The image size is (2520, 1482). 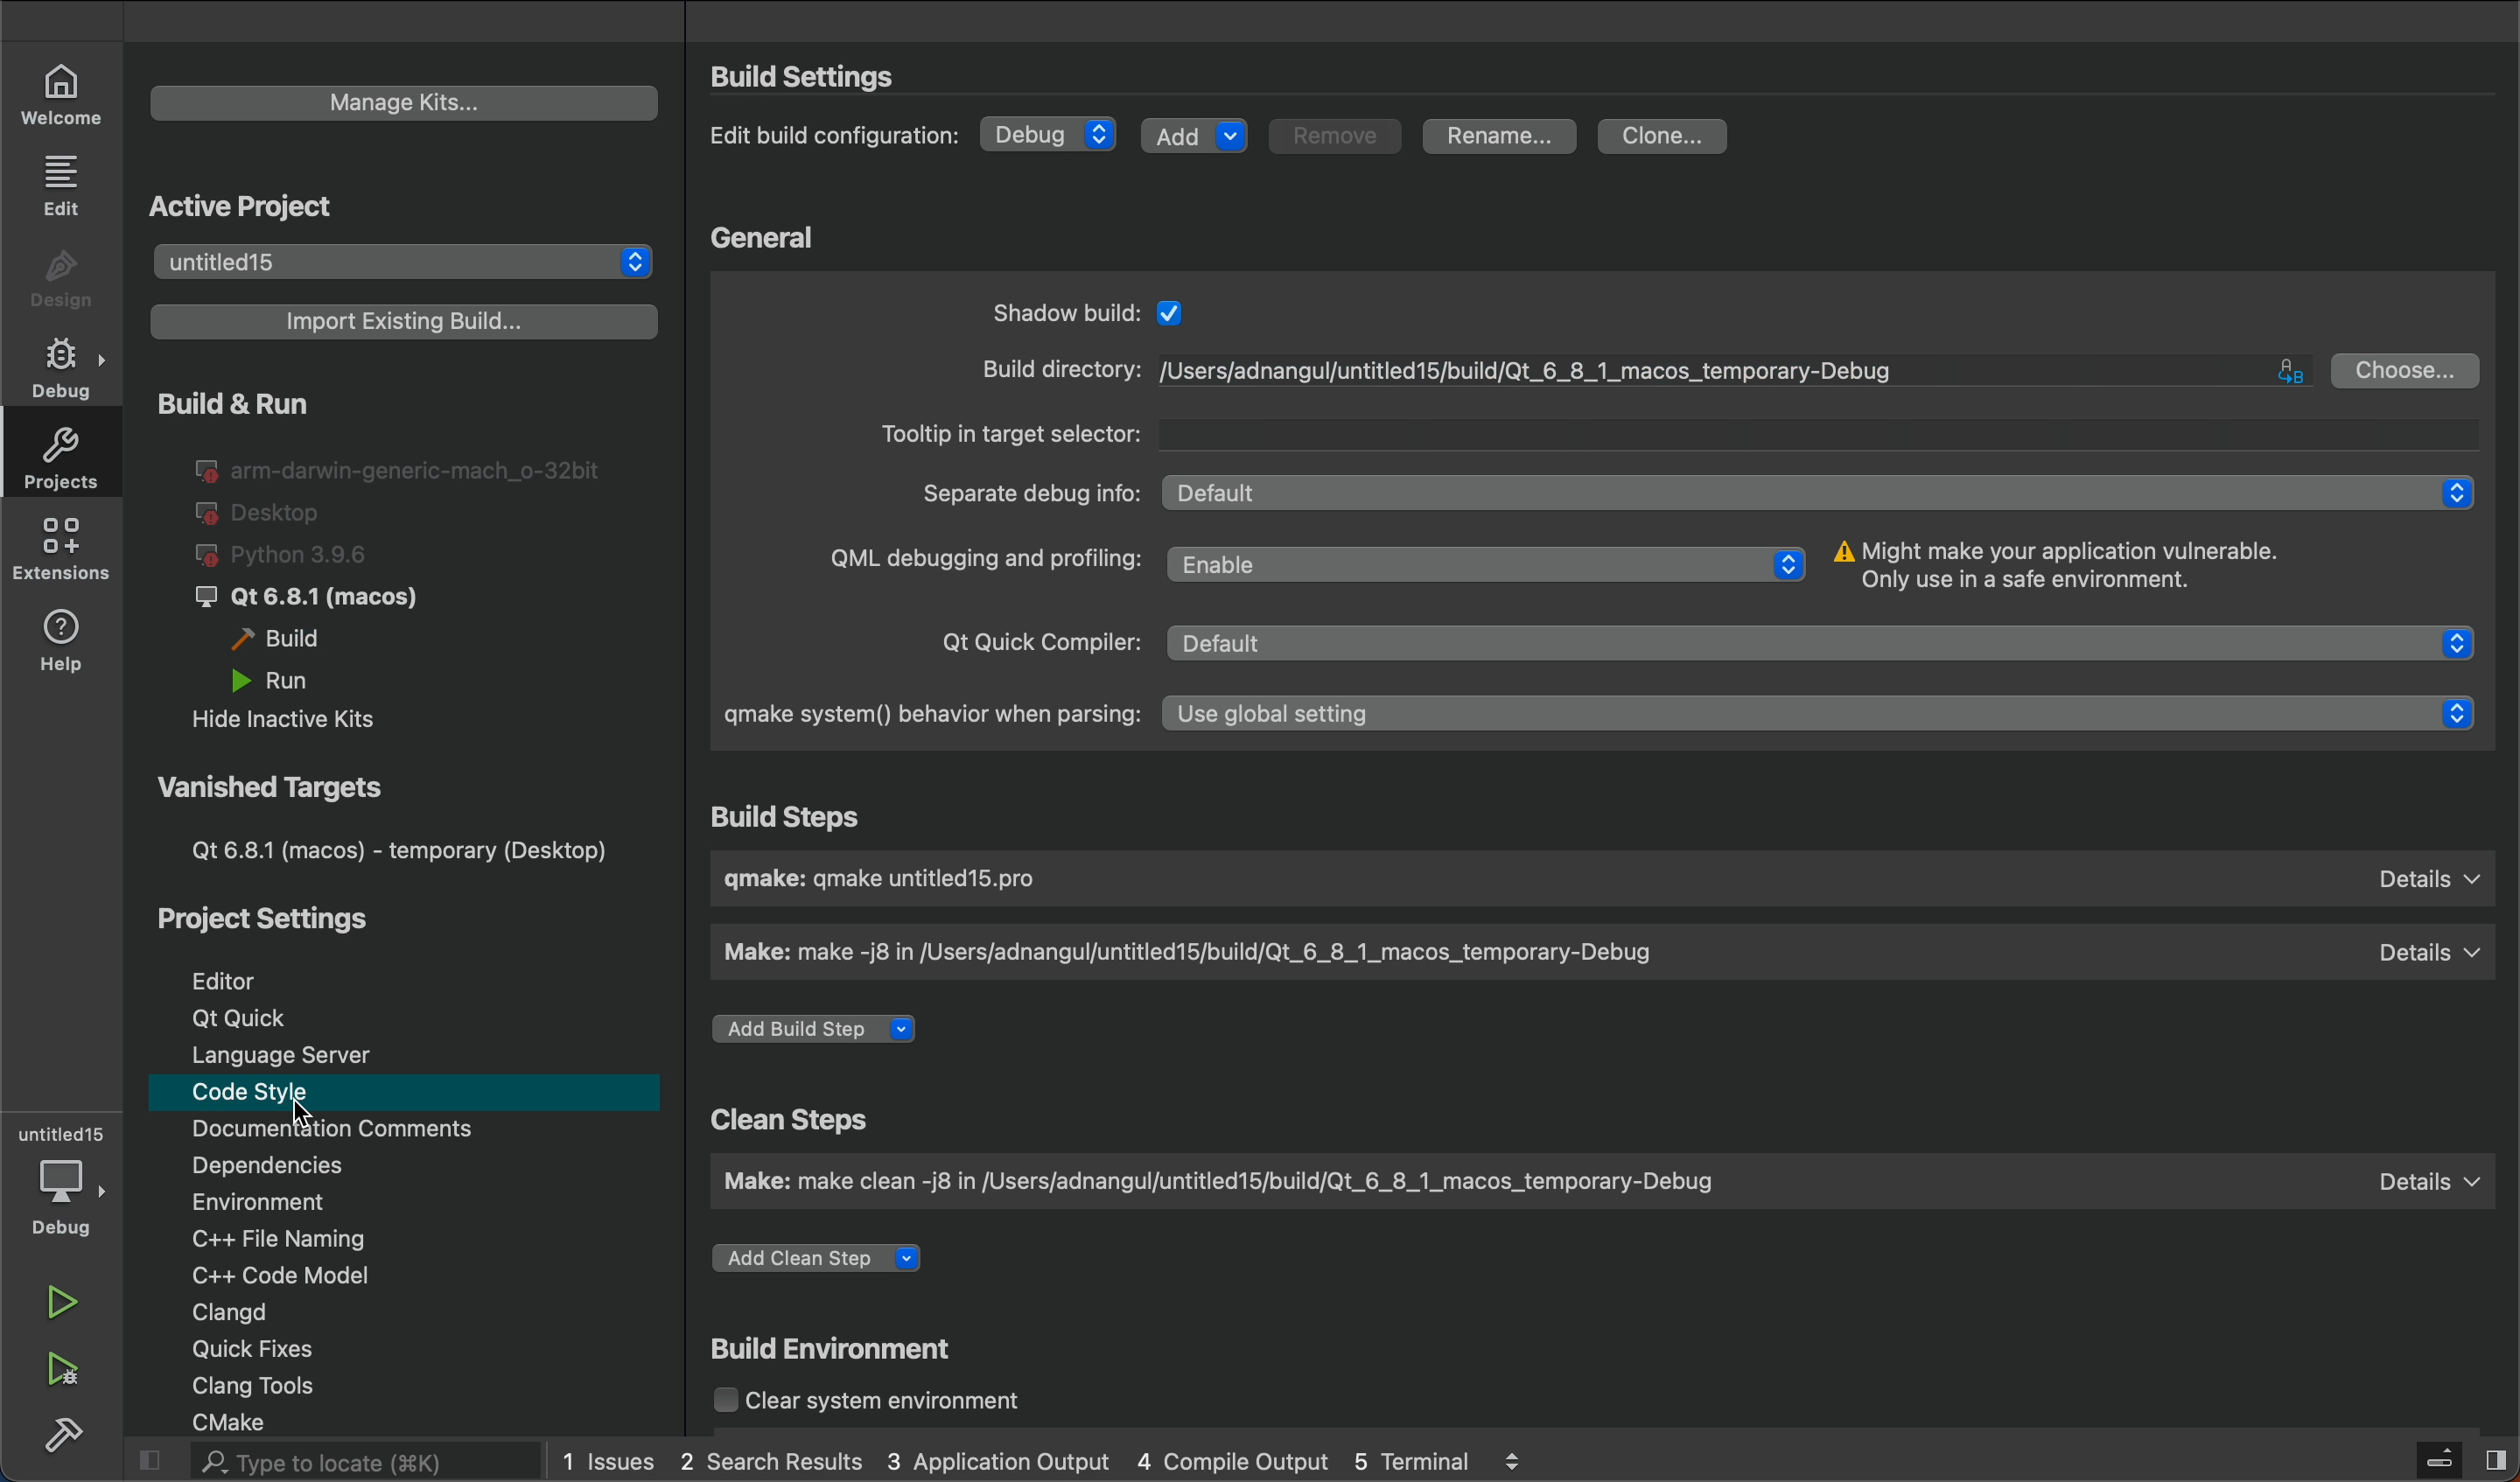 What do you see at coordinates (1601, 1178) in the screenshot?
I see `cleansteps` at bounding box center [1601, 1178].